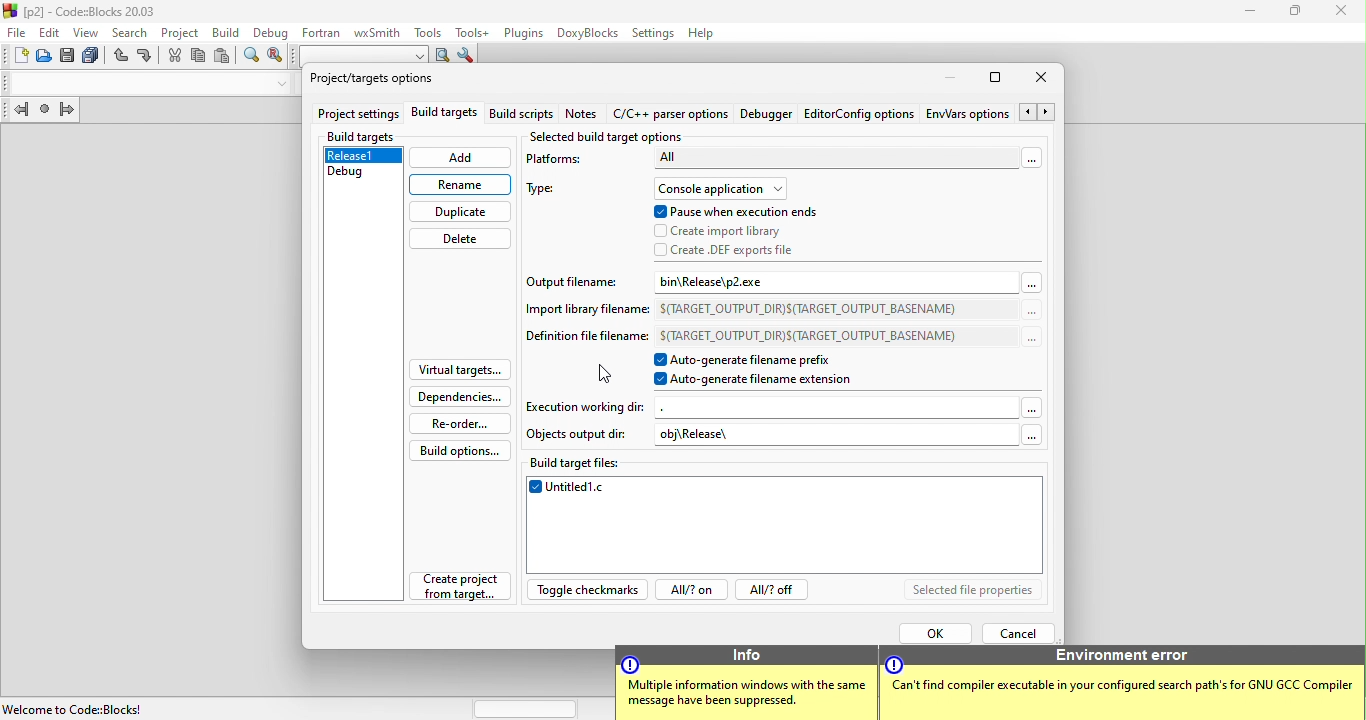 The height and width of the screenshot is (720, 1366). Describe the element at coordinates (973, 591) in the screenshot. I see `selected file properties` at that location.